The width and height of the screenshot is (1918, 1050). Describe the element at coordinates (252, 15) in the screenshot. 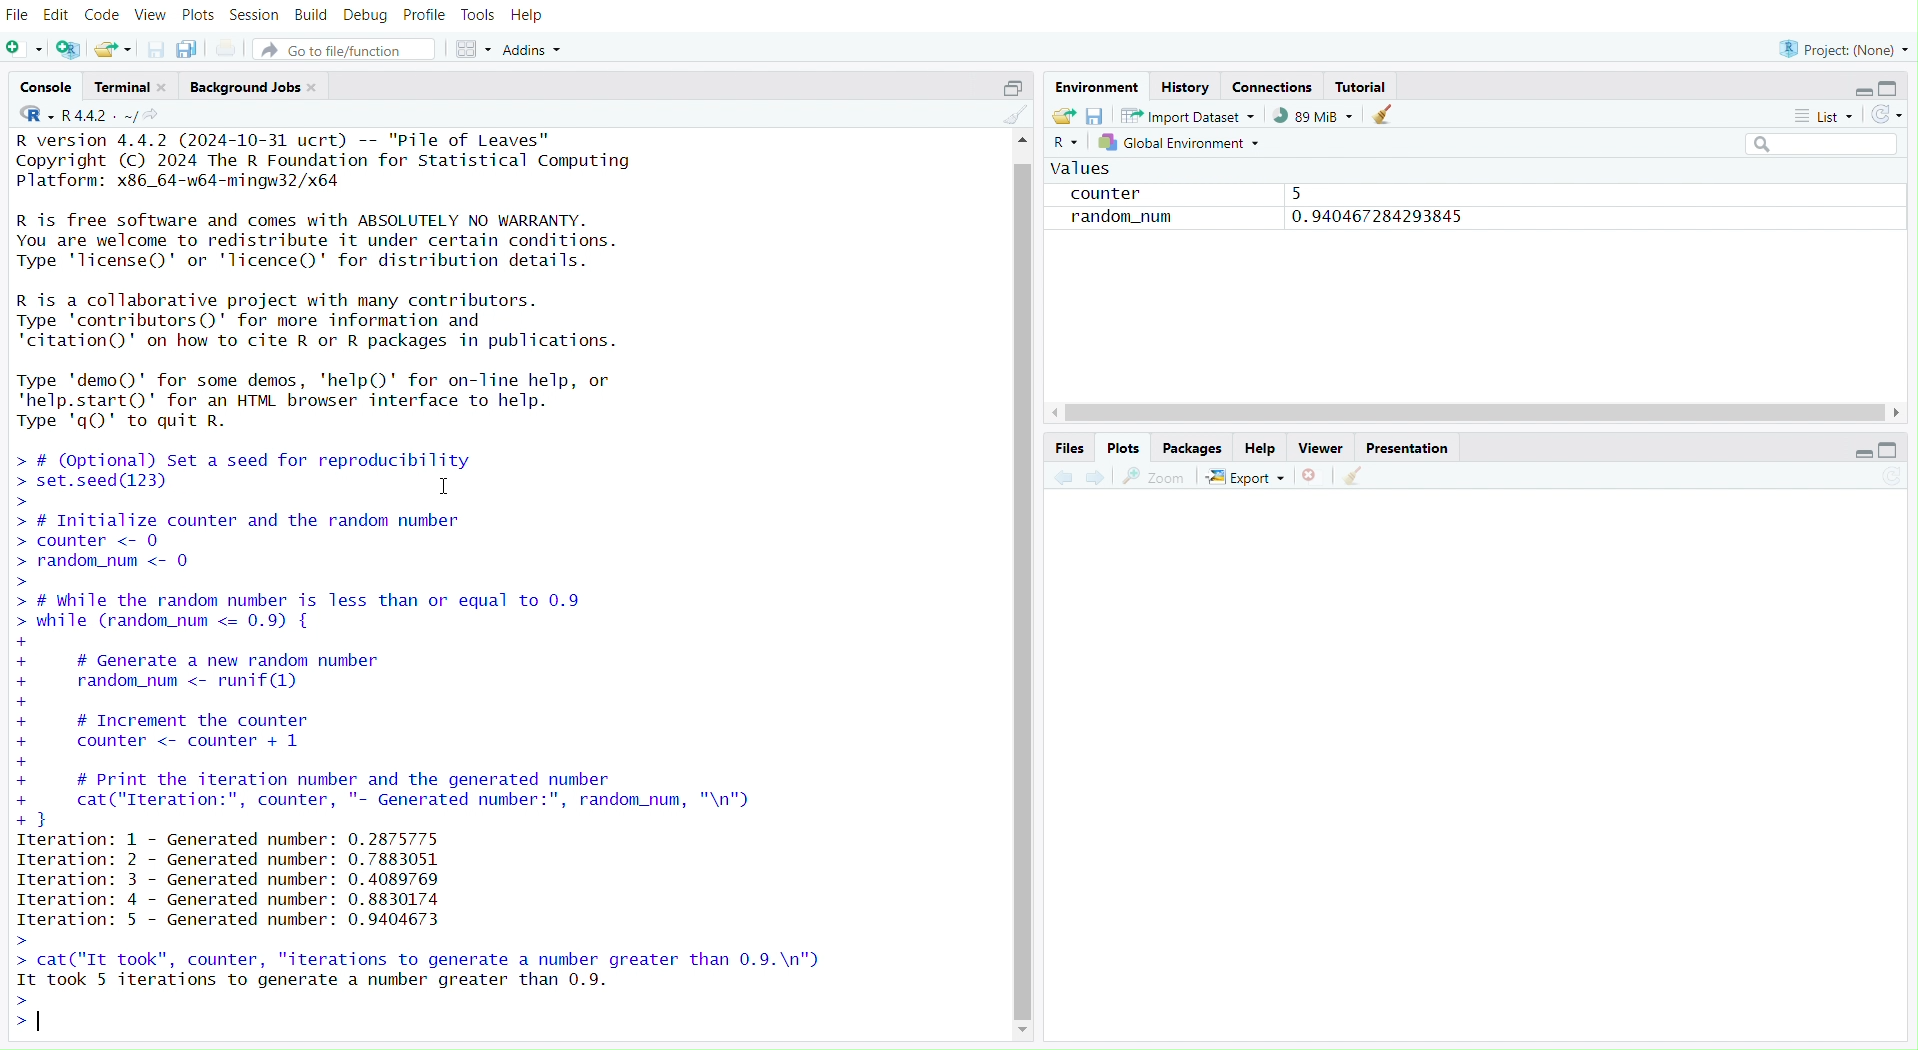

I see `Session` at that location.